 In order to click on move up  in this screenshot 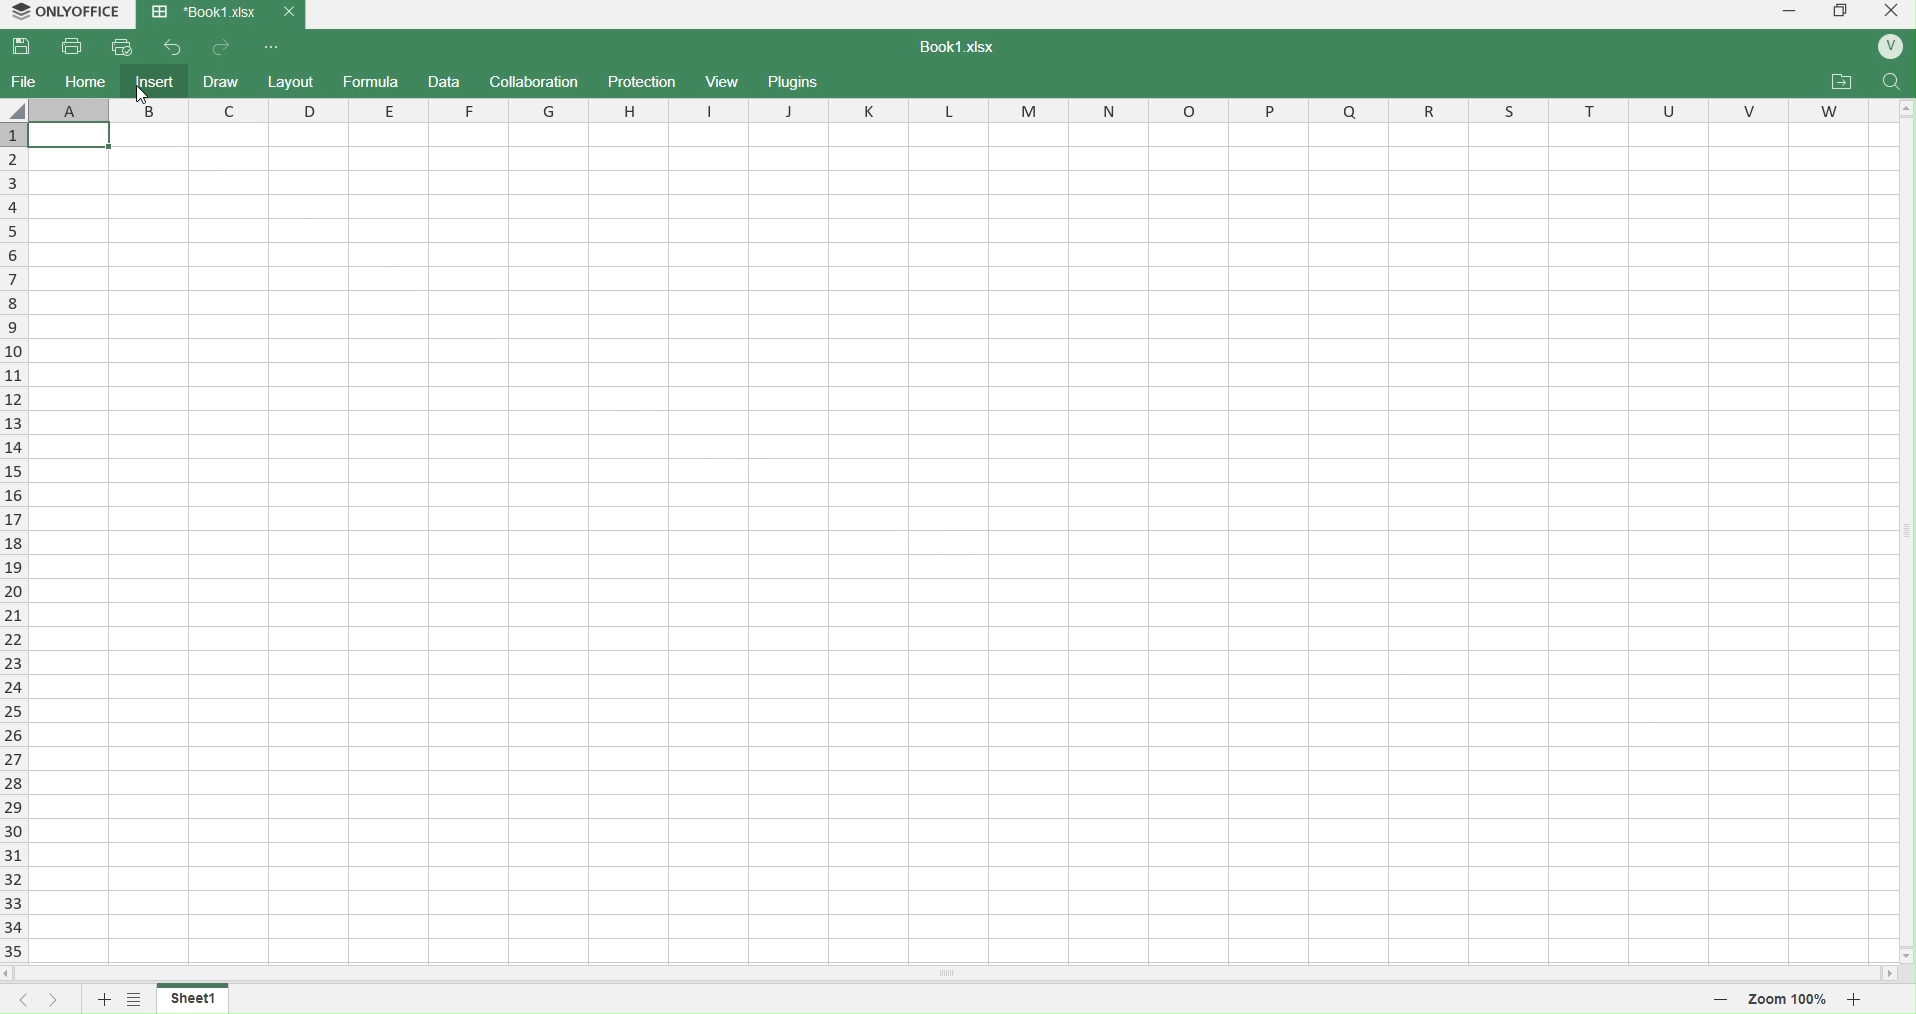, I will do `click(1904, 109)`.